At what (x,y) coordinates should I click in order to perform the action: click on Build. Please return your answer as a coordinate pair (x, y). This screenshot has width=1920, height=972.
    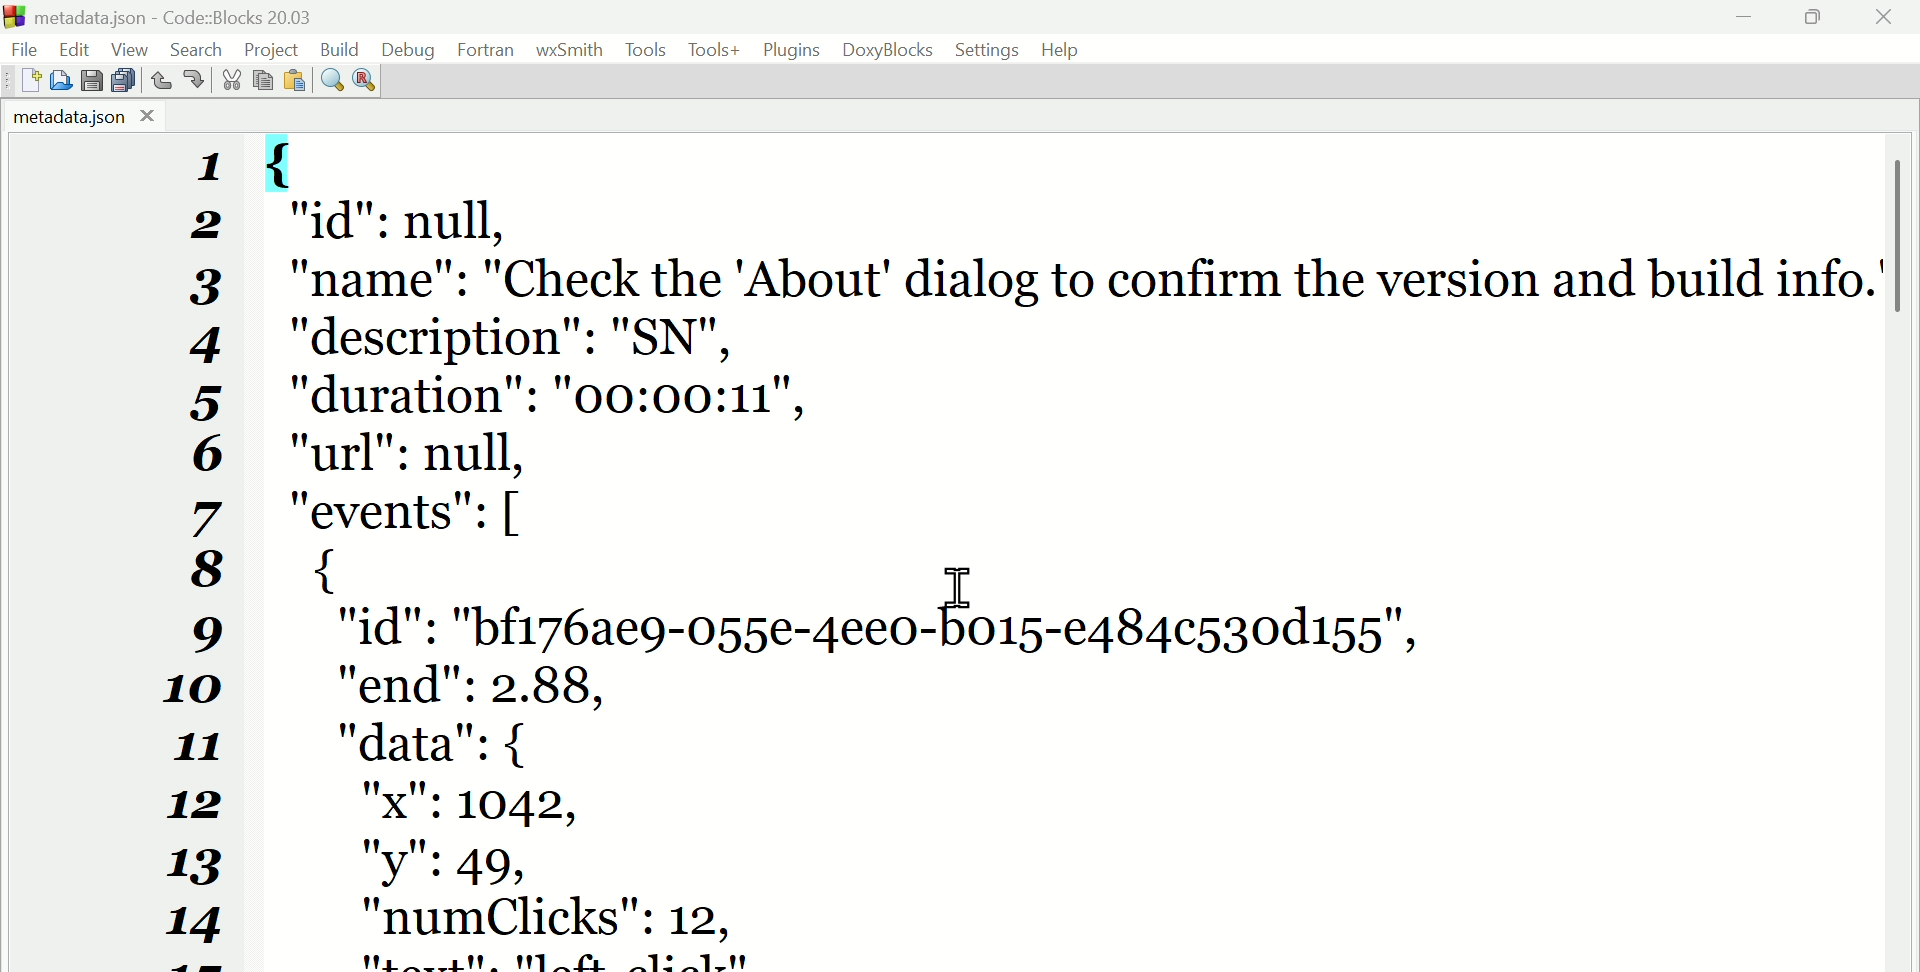
    Looking at the image, I should click on (340, 47).